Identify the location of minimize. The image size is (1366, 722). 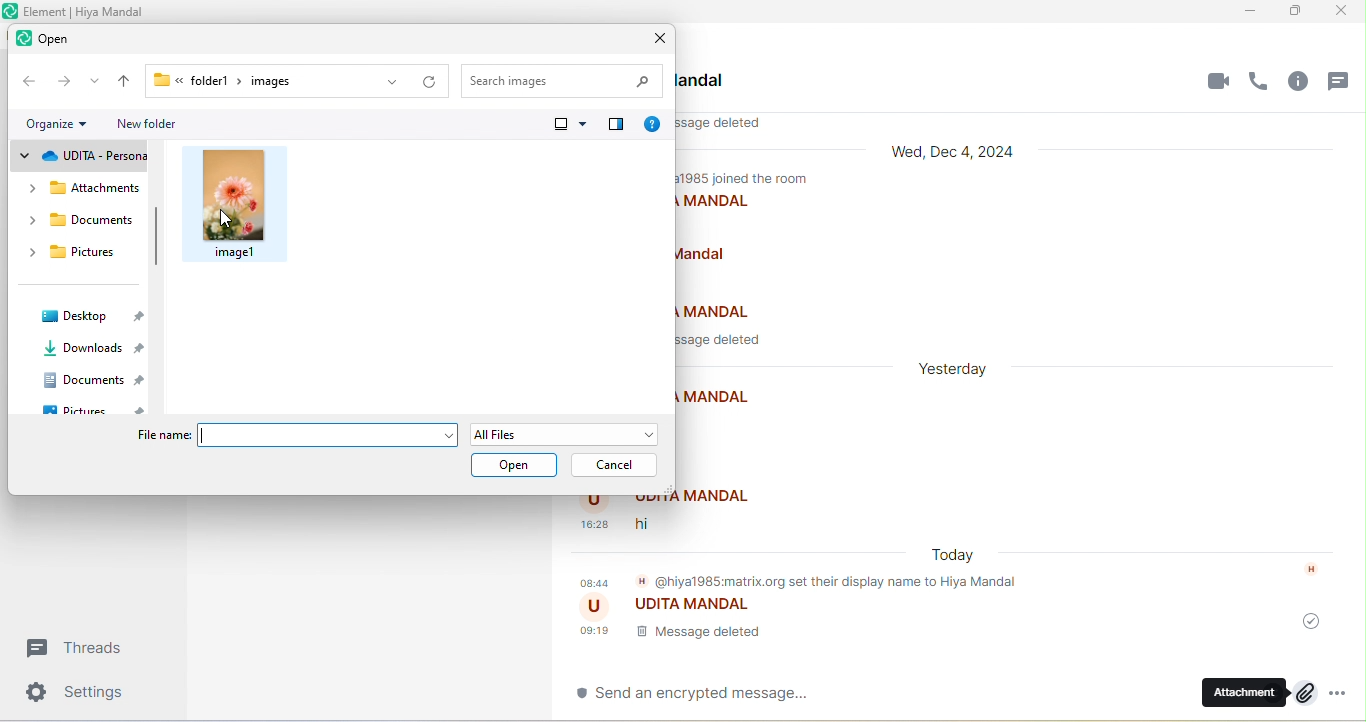
(1252, 11).